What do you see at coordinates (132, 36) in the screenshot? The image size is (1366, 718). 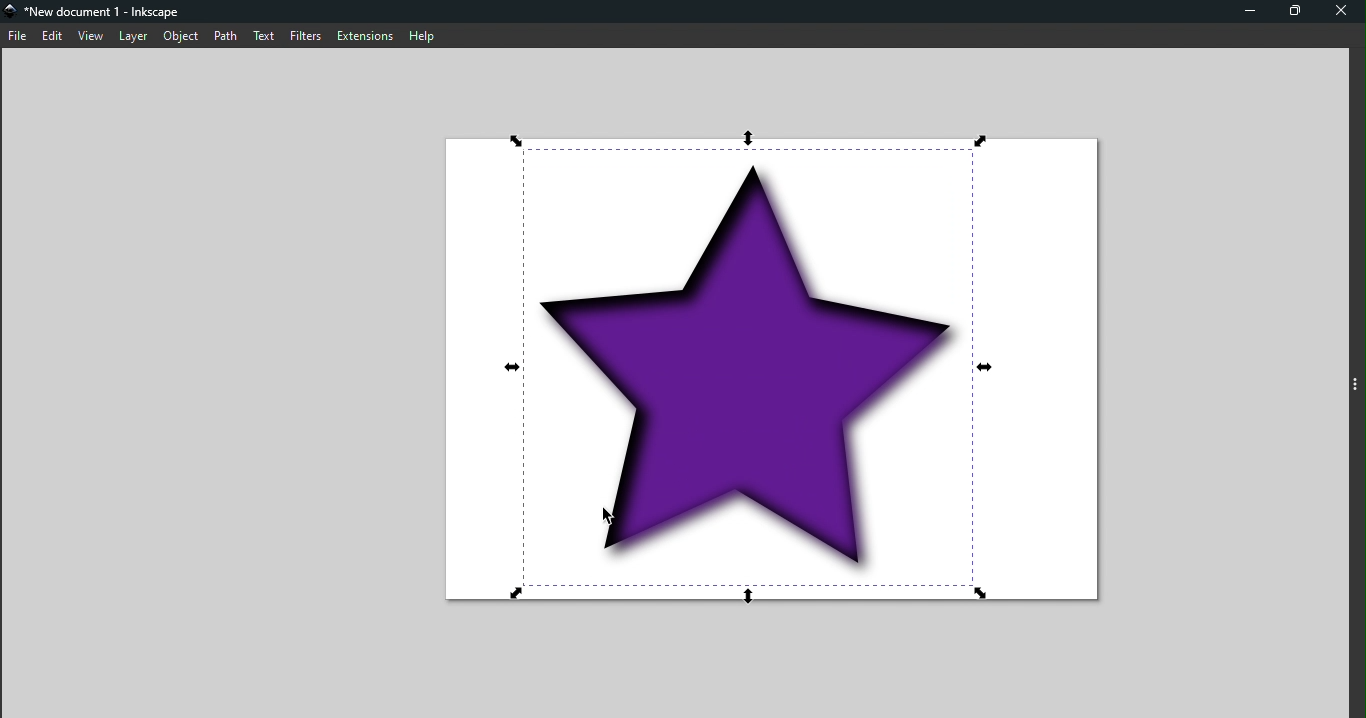 I see `Layer` at bounding box center [132, 36].